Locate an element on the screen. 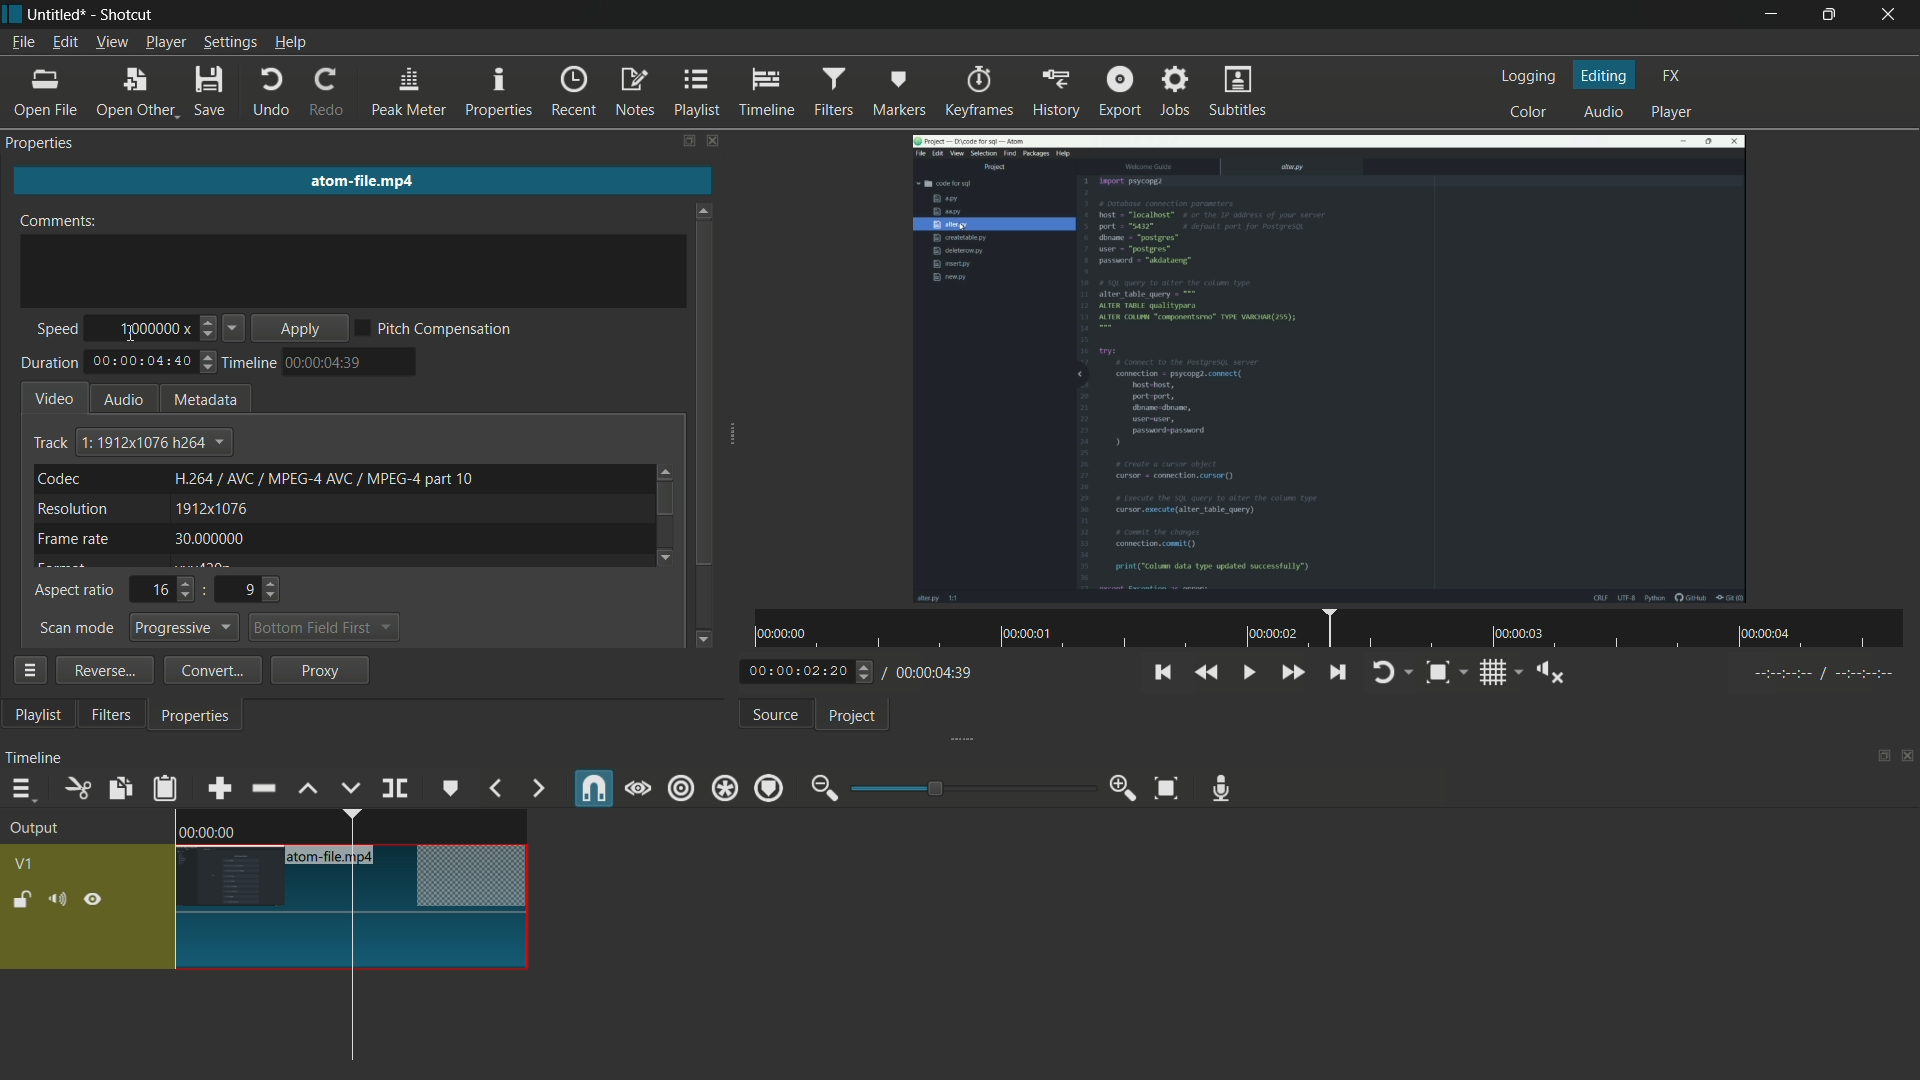 This screenshot has height=1080, width=1920. adjustment bar is located at coordinates (971, 786).